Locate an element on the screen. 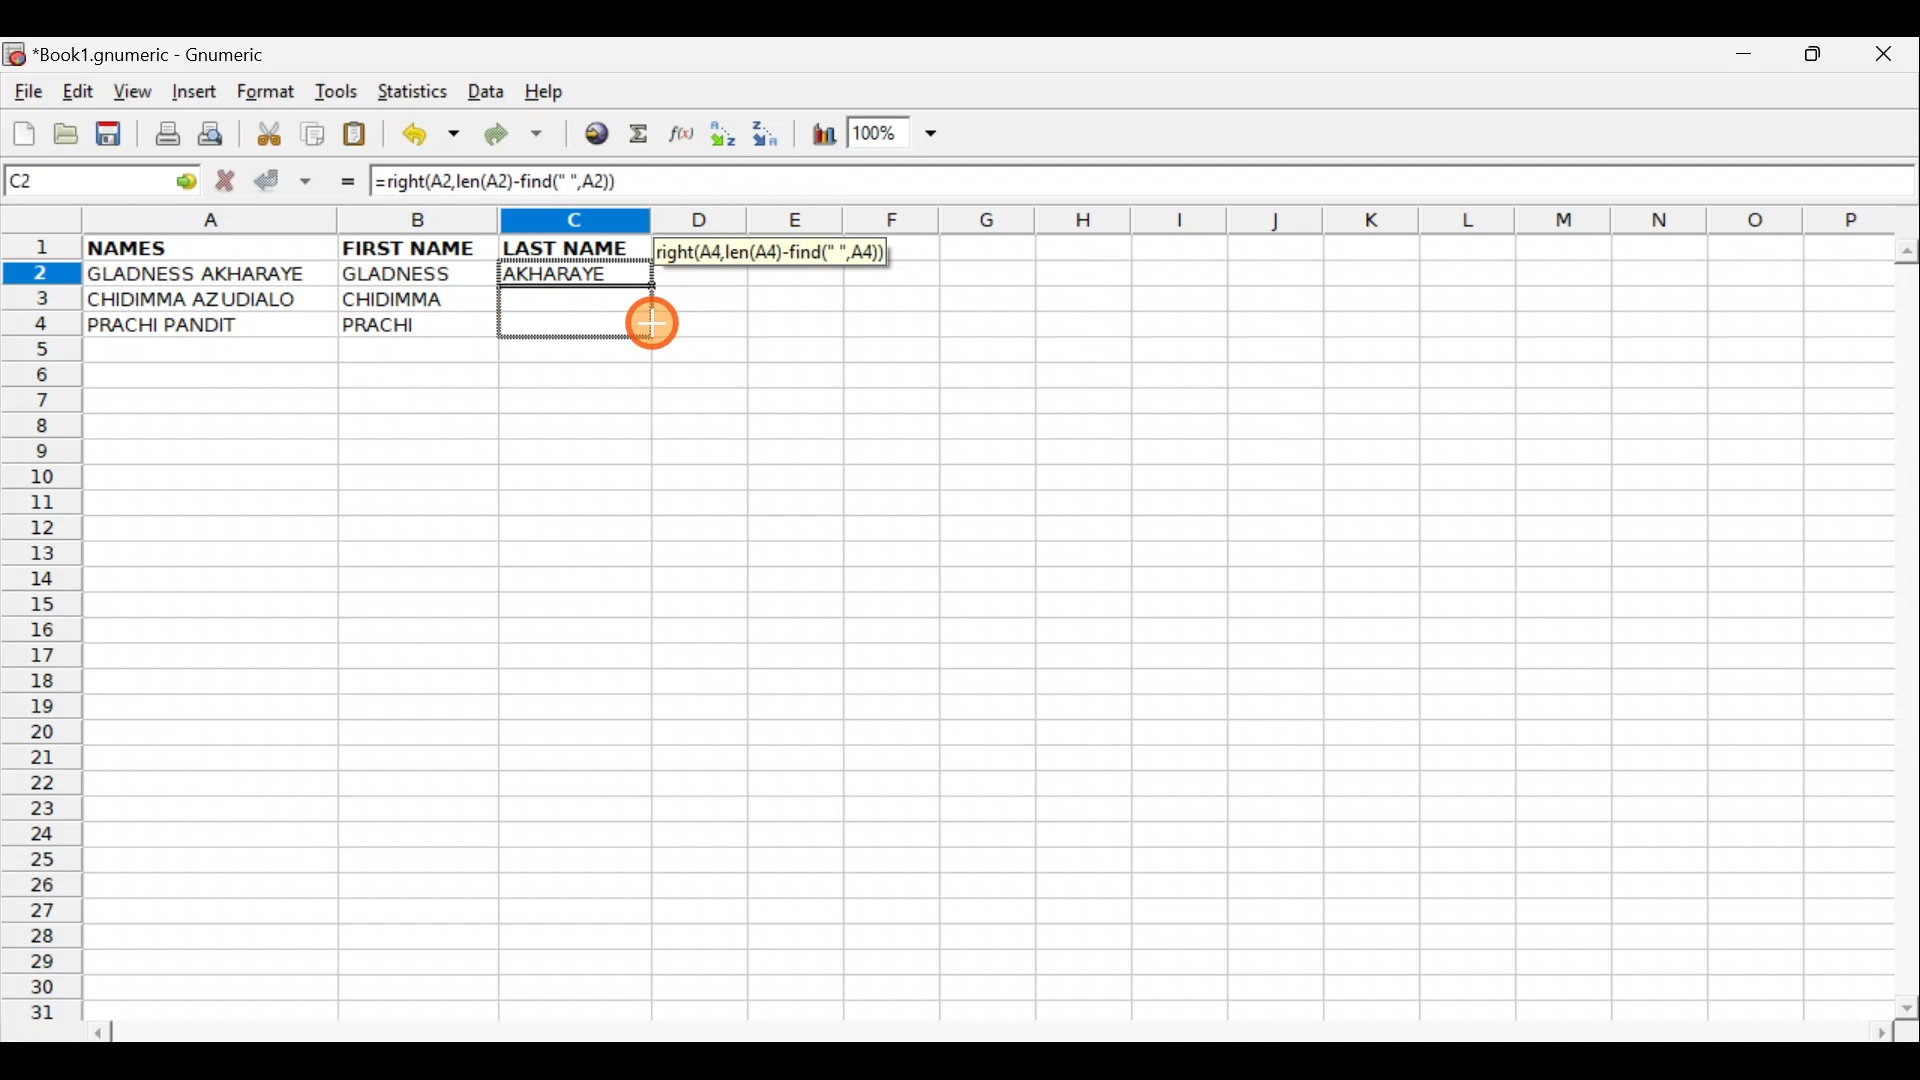 The width and height of the screenshot is (1920, 1080). Cells is located at coordinates (979, 691).